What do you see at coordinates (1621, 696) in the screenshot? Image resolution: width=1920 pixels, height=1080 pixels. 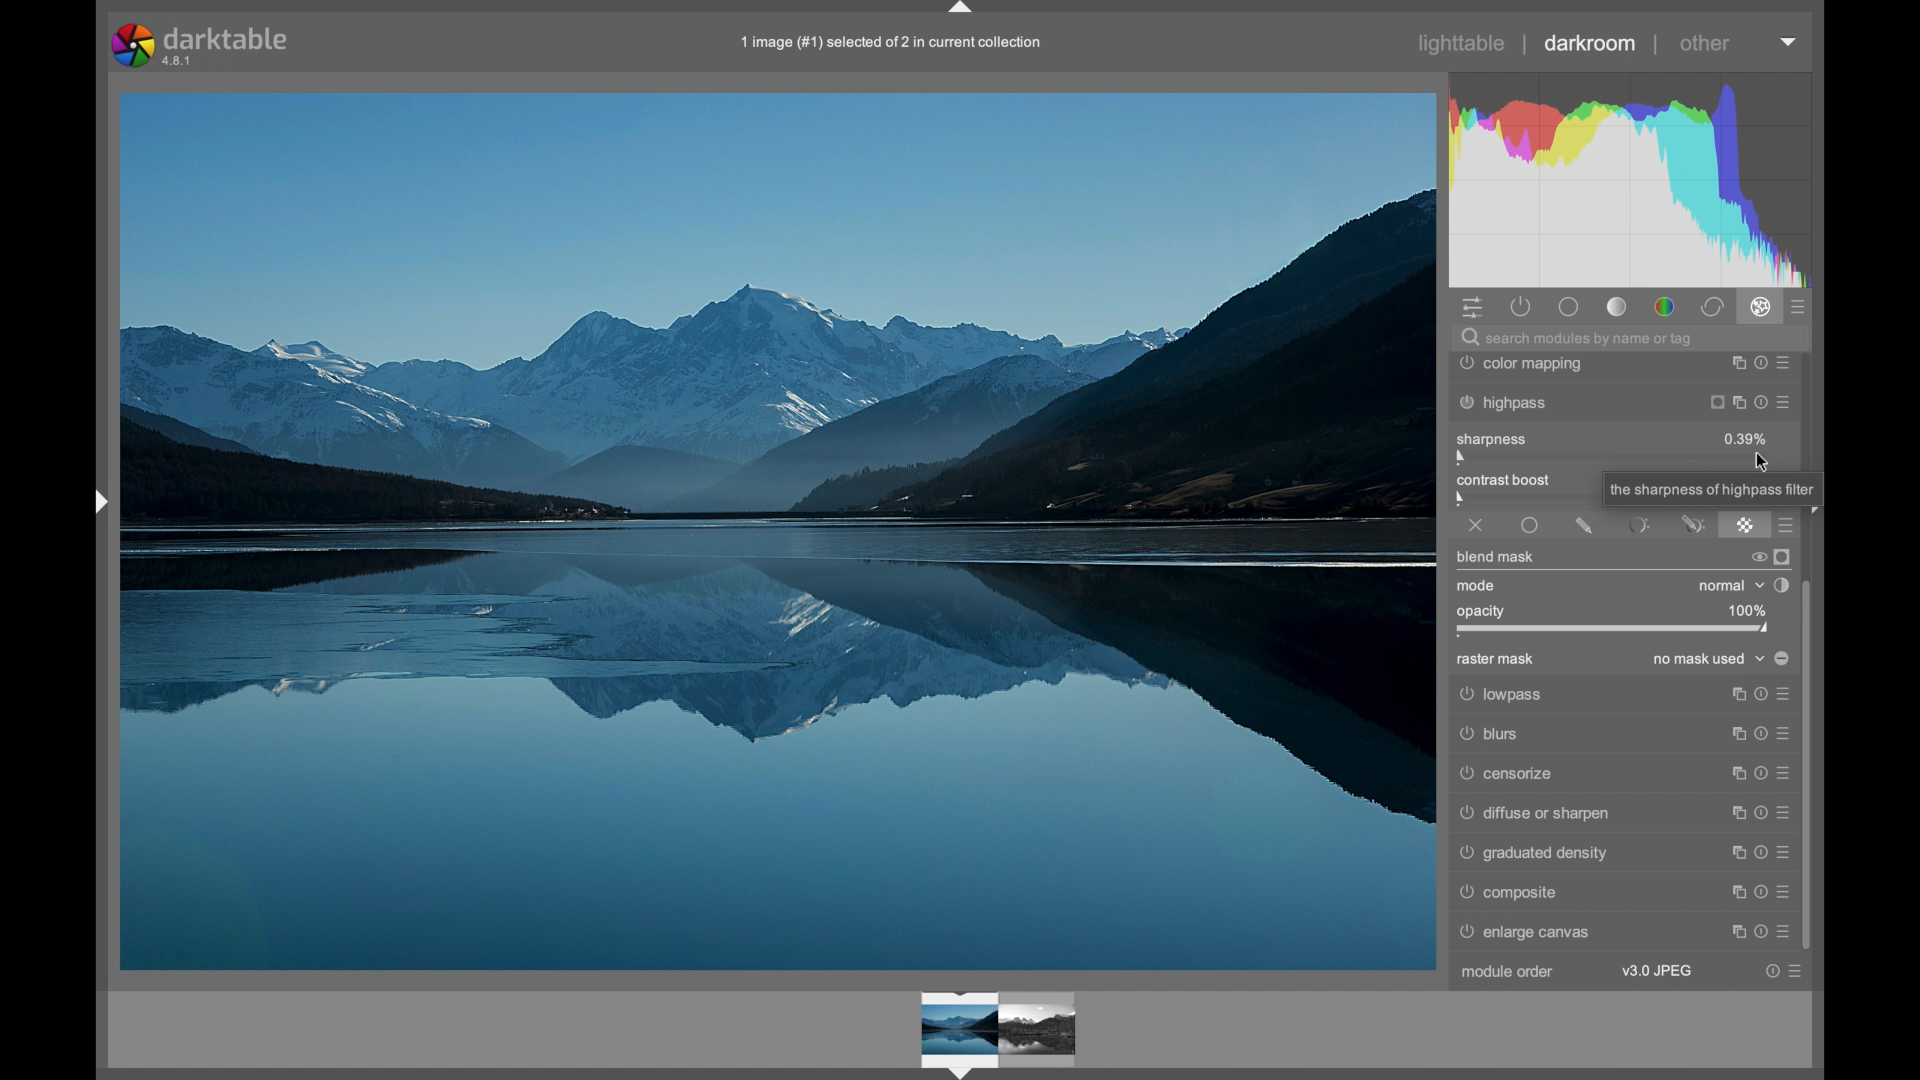 I see `lowpass` at bounding box center [1621, 696].